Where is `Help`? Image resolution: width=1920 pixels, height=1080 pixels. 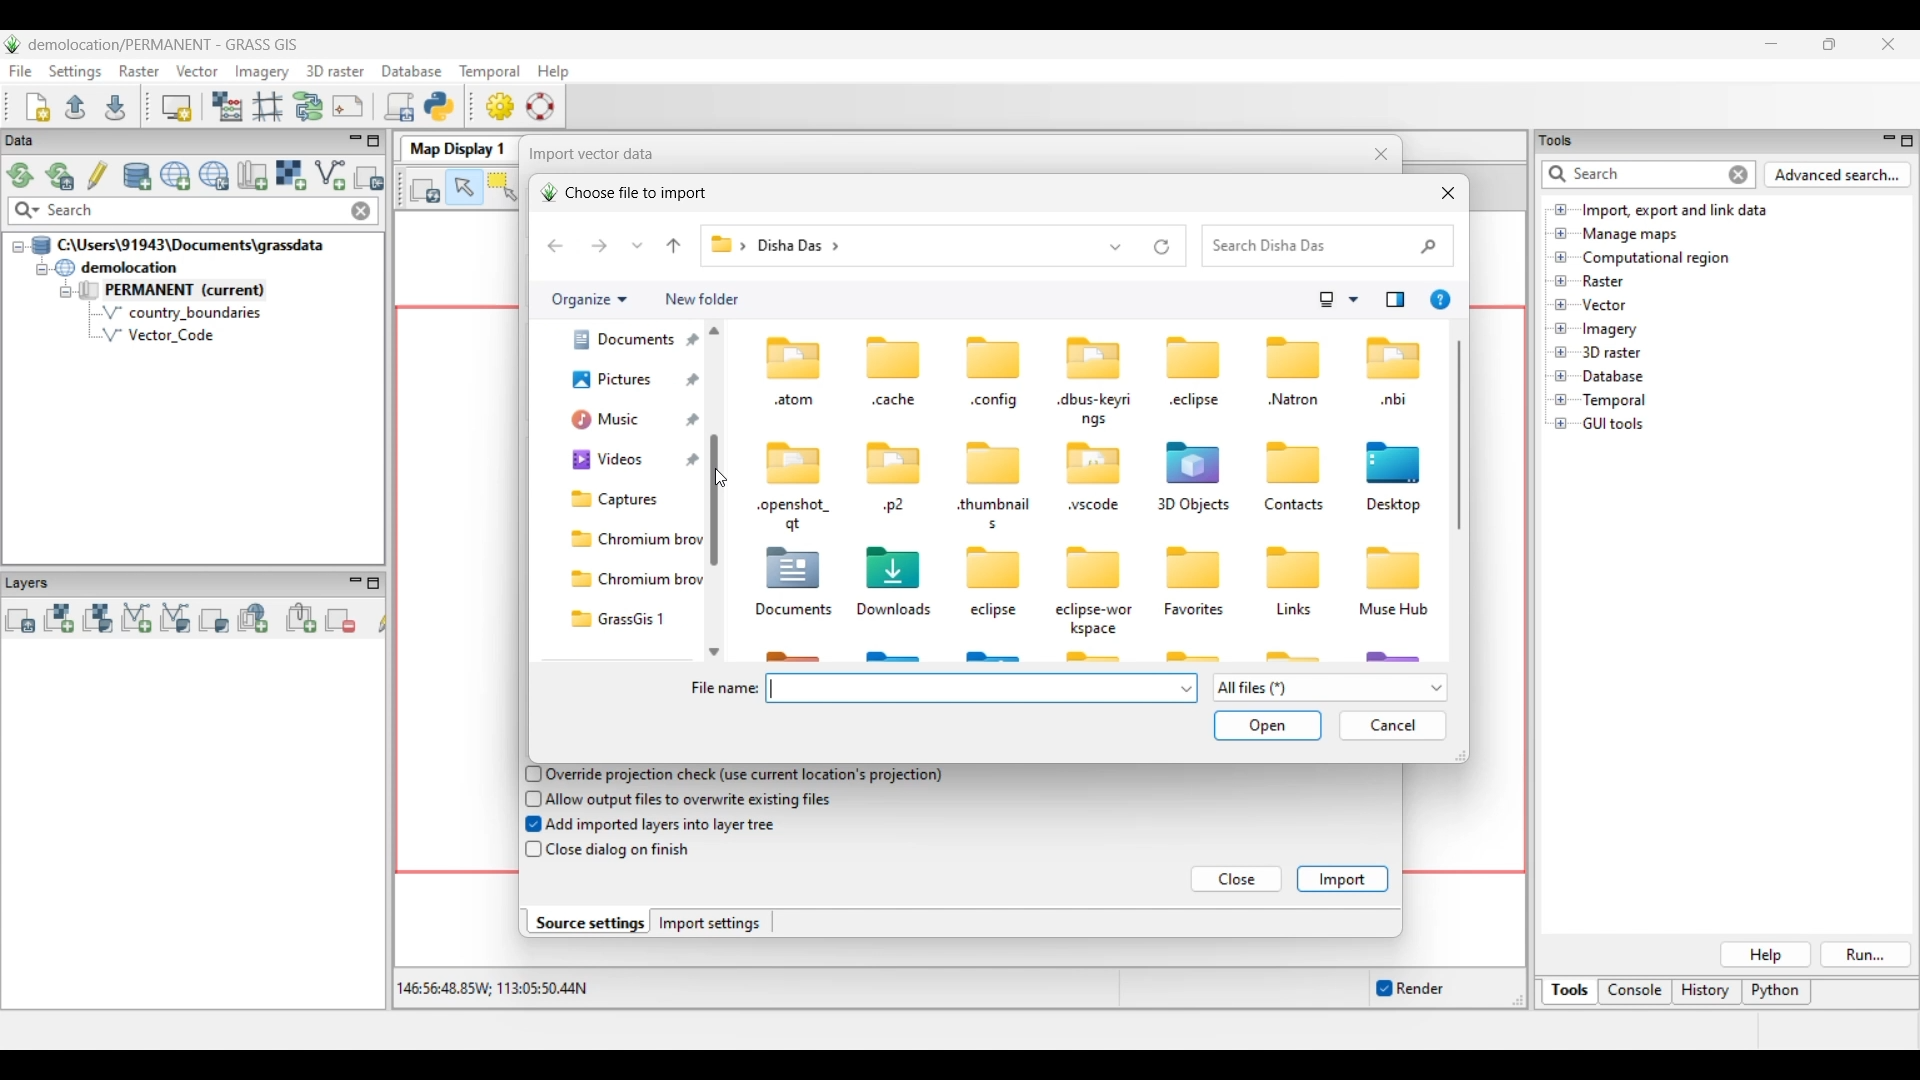 Help is located at coordinates (1765, 955).